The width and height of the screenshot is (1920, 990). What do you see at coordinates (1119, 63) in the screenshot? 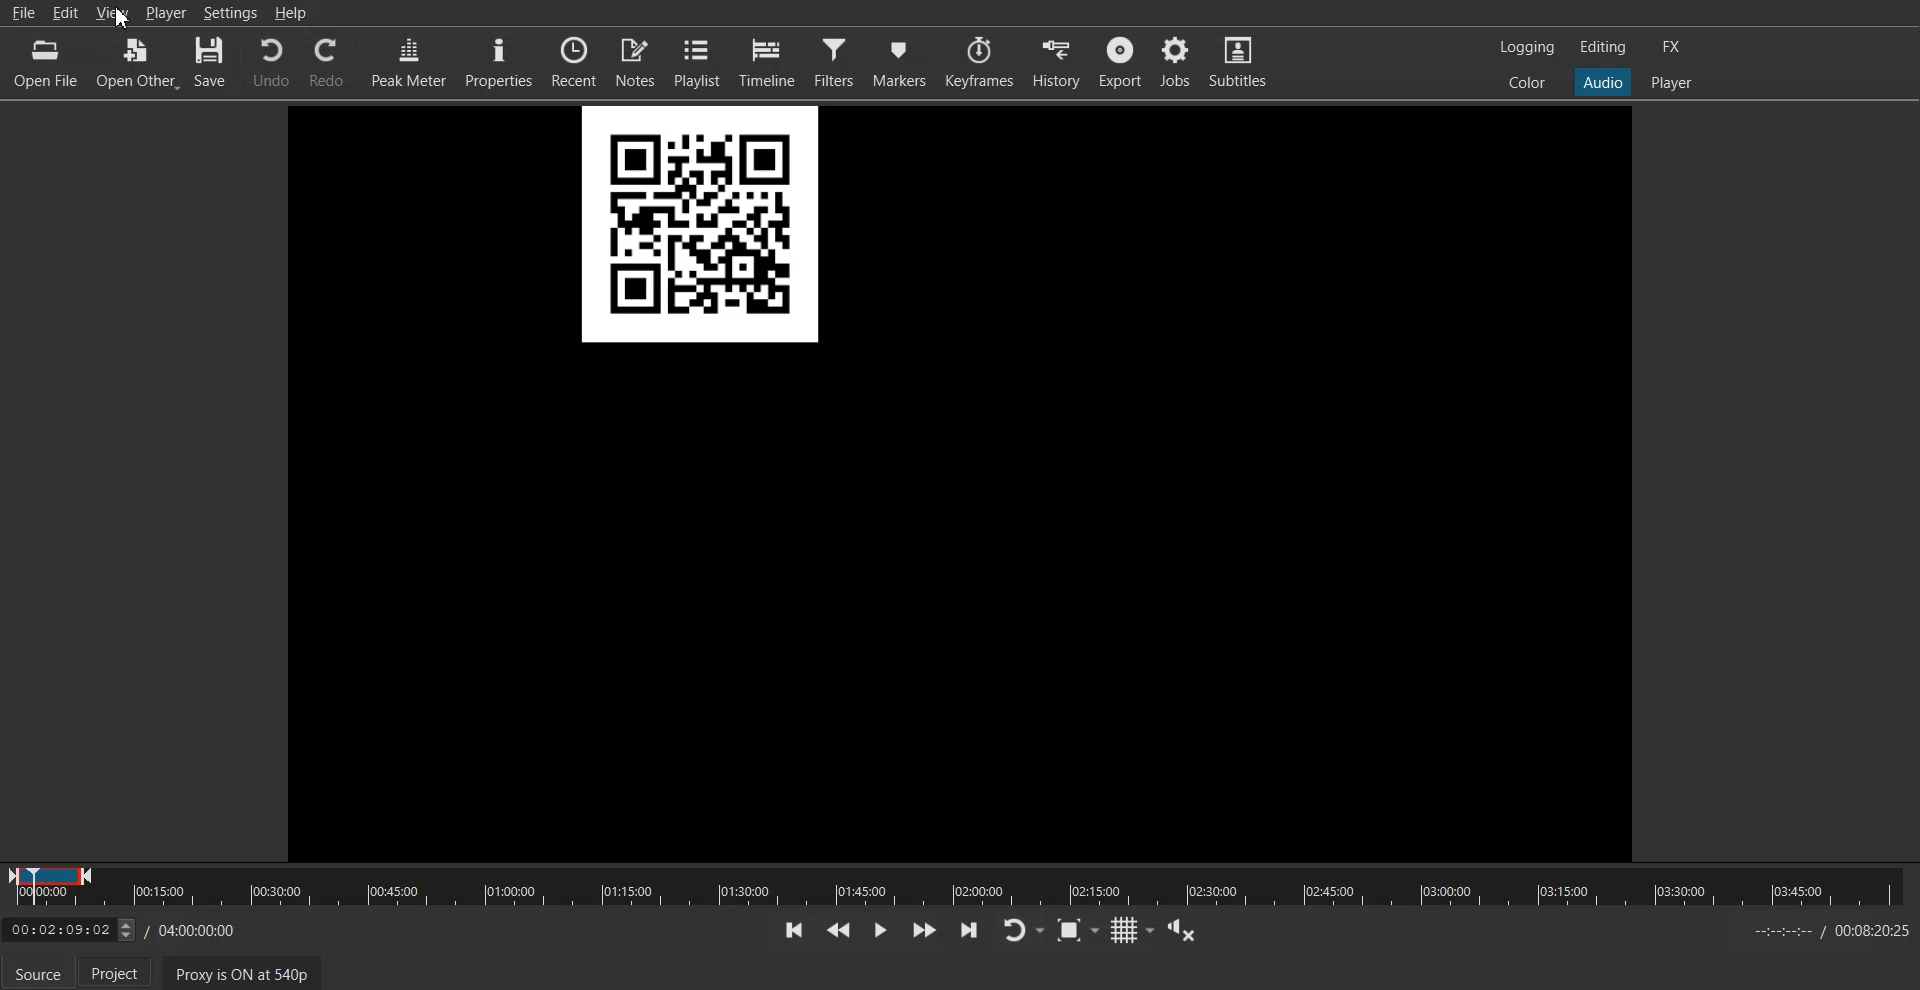
I see `Export` at bounding box center [1119, 63].